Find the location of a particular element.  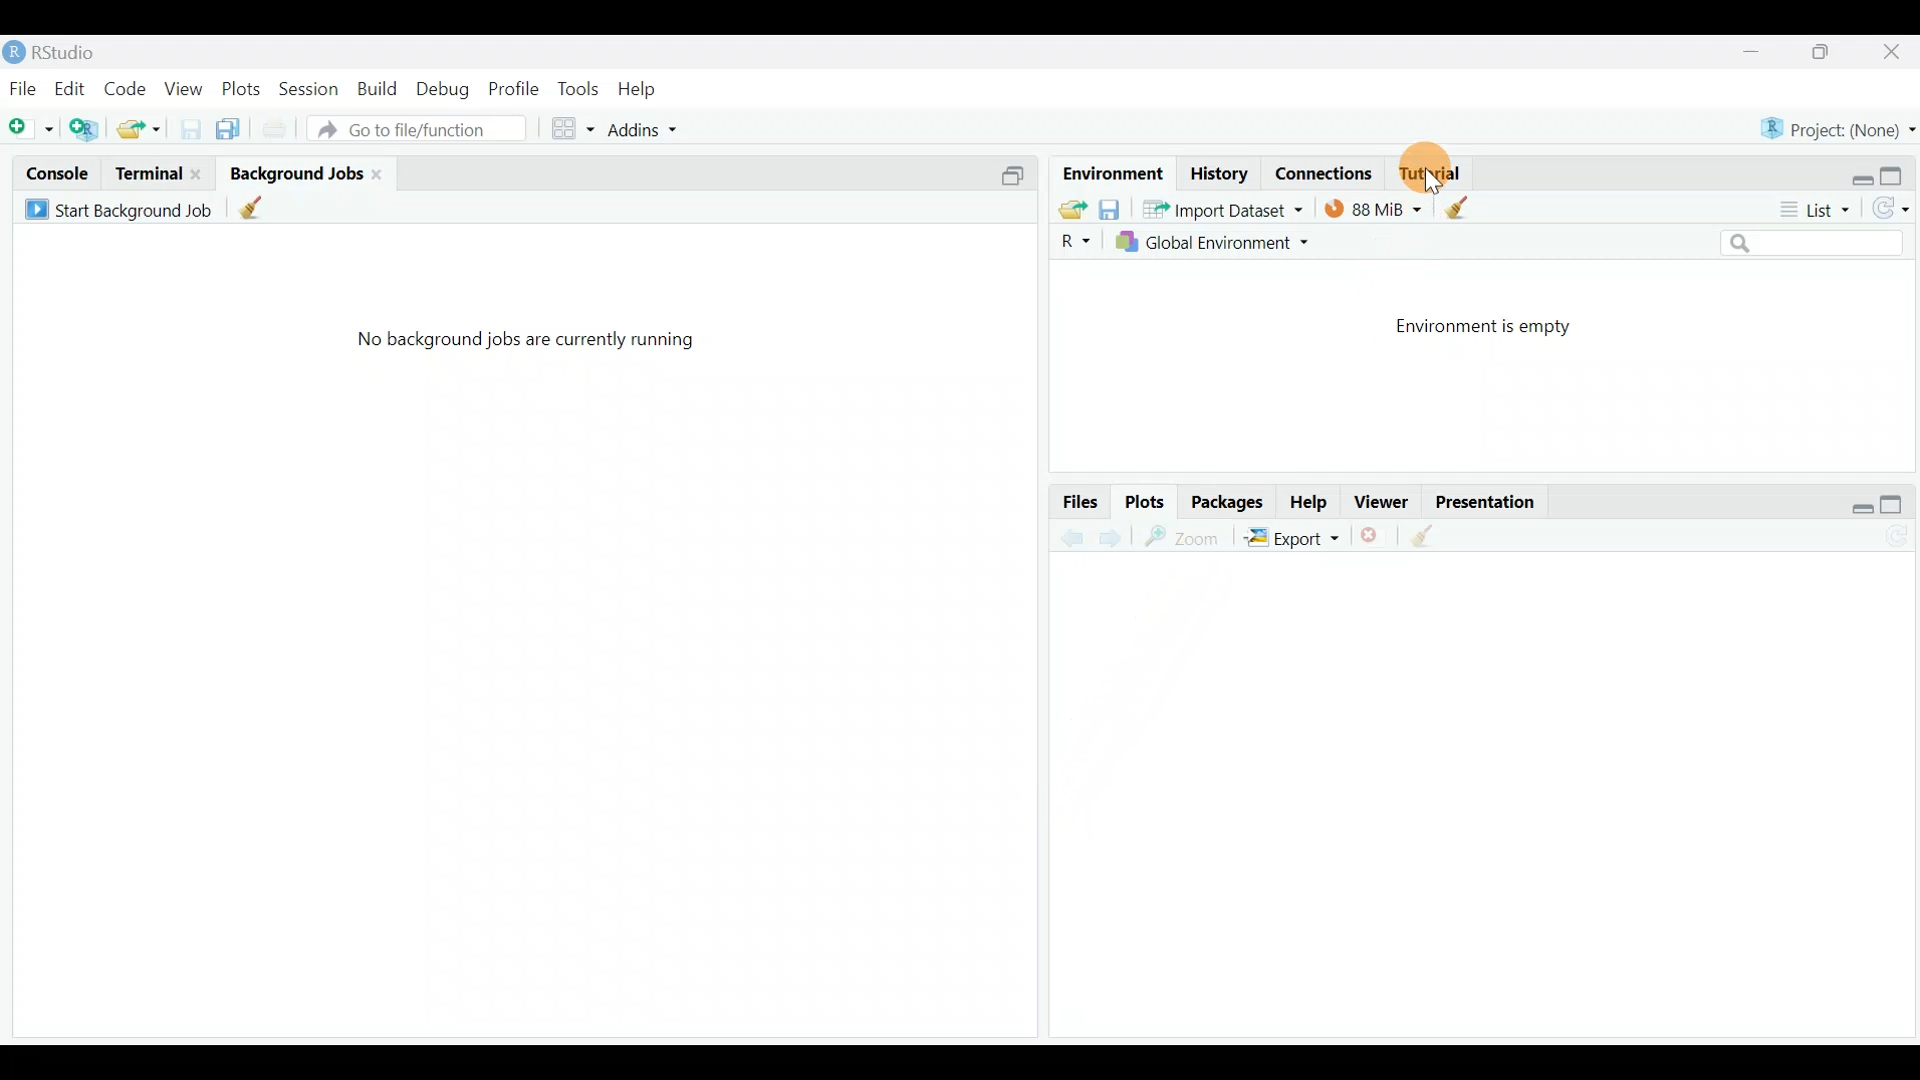

No background jobs are currently running is located at coordinates (536, 345).